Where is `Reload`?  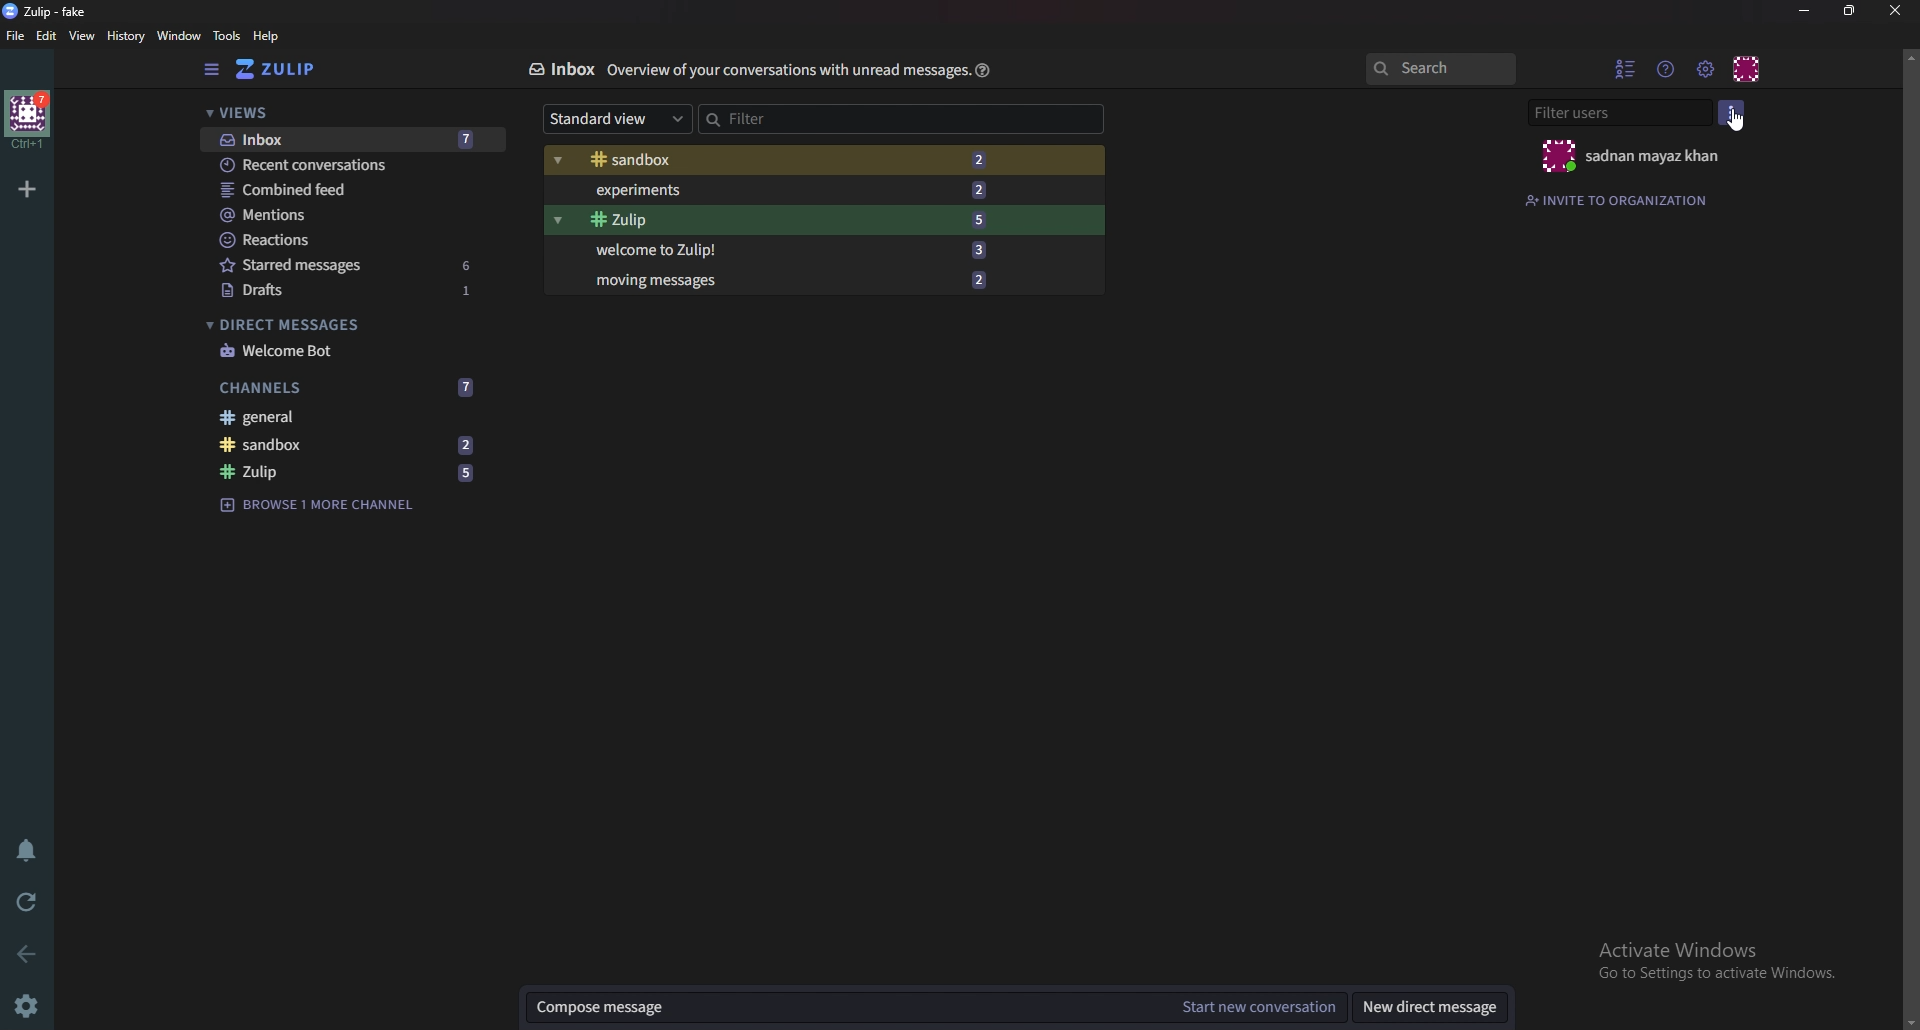
Reload is located at coordinates (27, 900).